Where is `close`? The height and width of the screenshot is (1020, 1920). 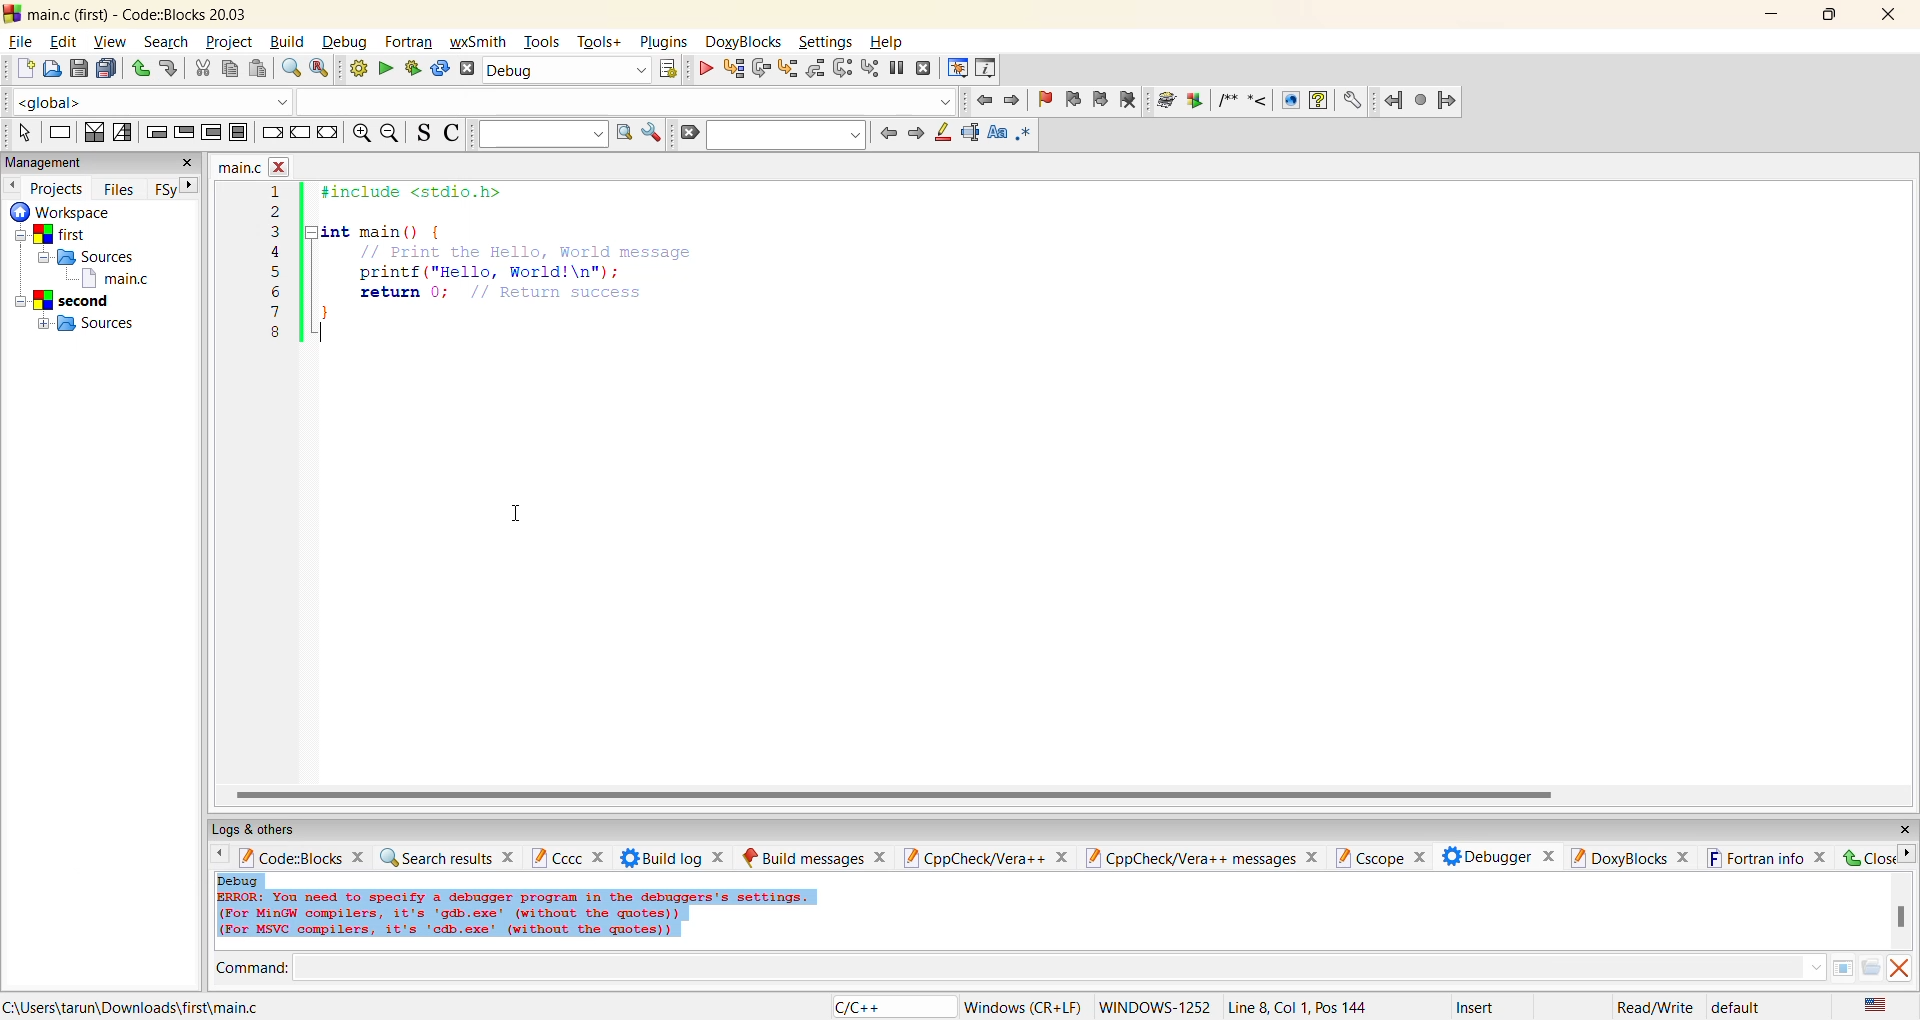
close is located at coordinates (1867, 858).